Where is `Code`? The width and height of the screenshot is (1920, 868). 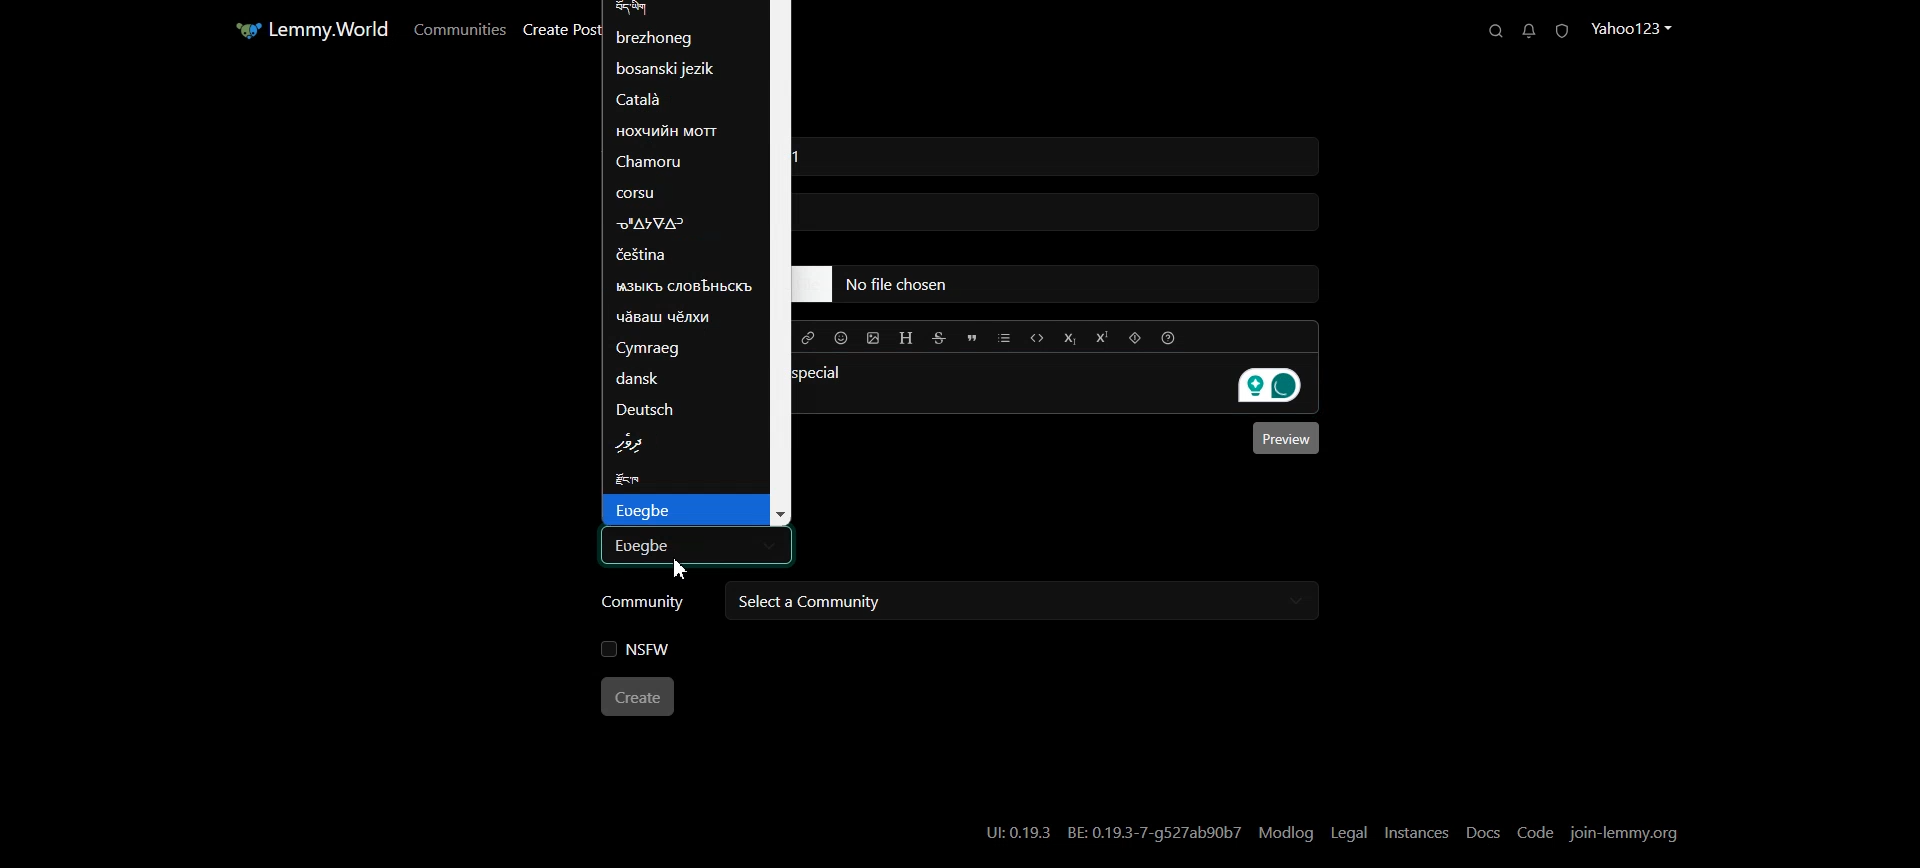
Code is located at coordinates (1537, 832).